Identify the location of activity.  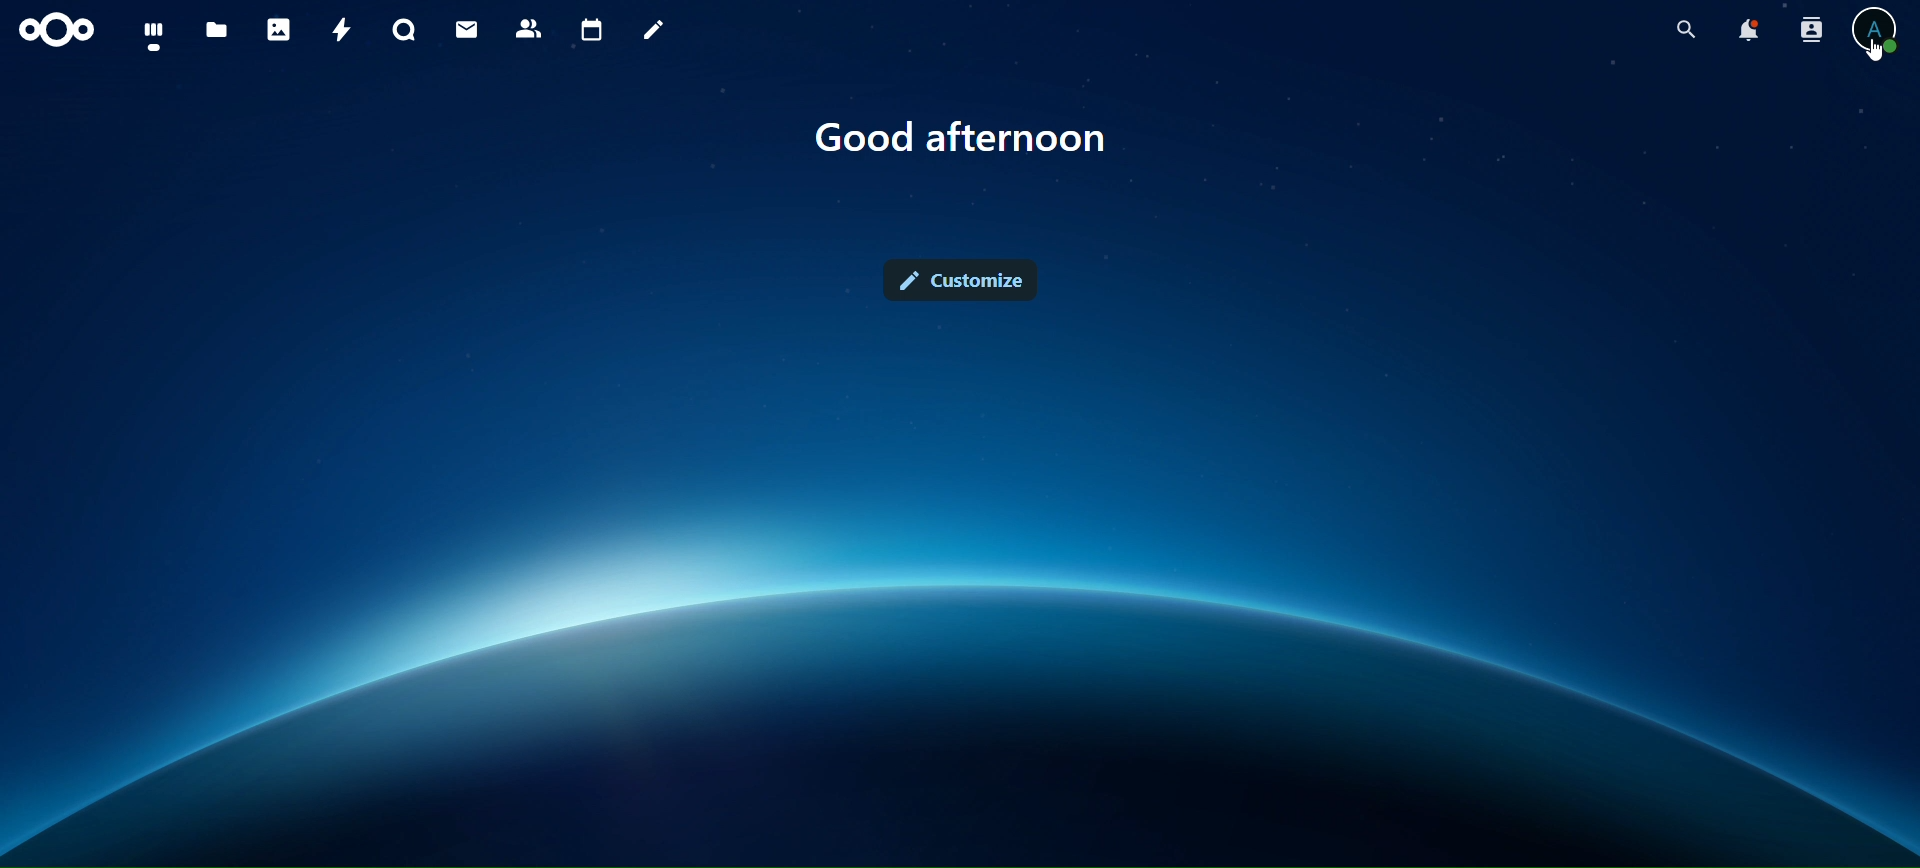
(337, 29).